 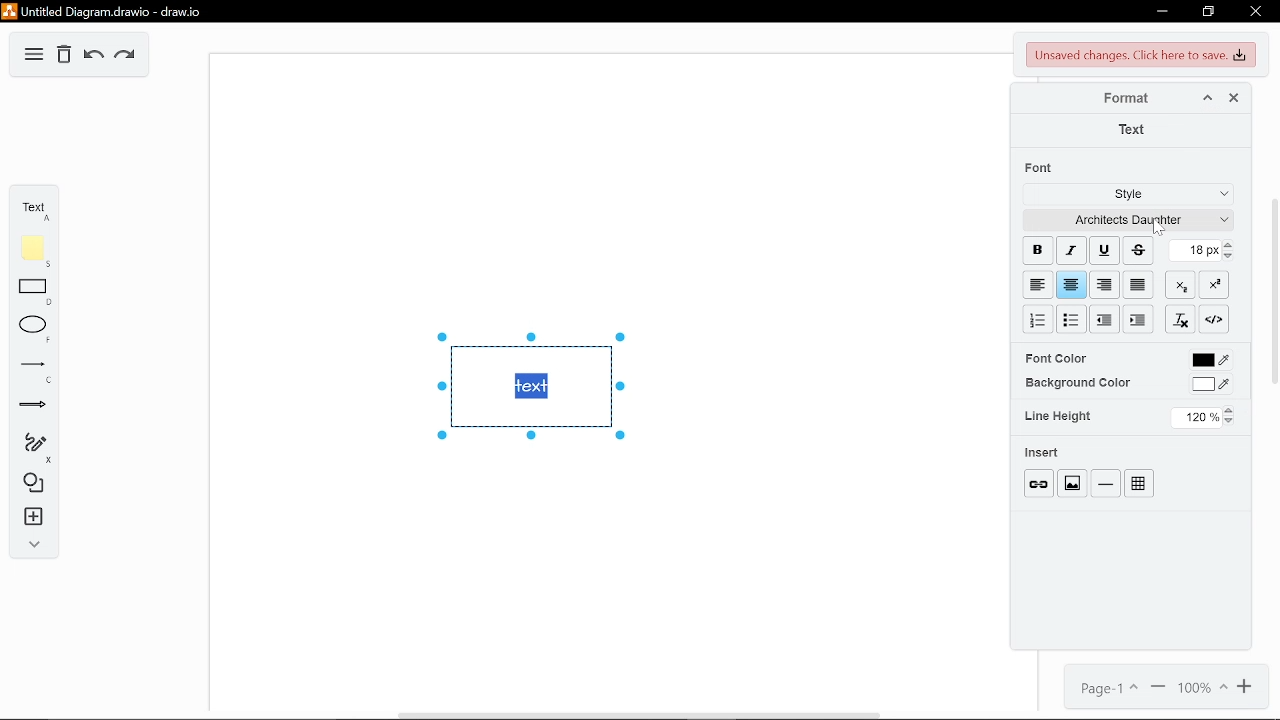 I want to click on insert, so click(x=1043, y=452).